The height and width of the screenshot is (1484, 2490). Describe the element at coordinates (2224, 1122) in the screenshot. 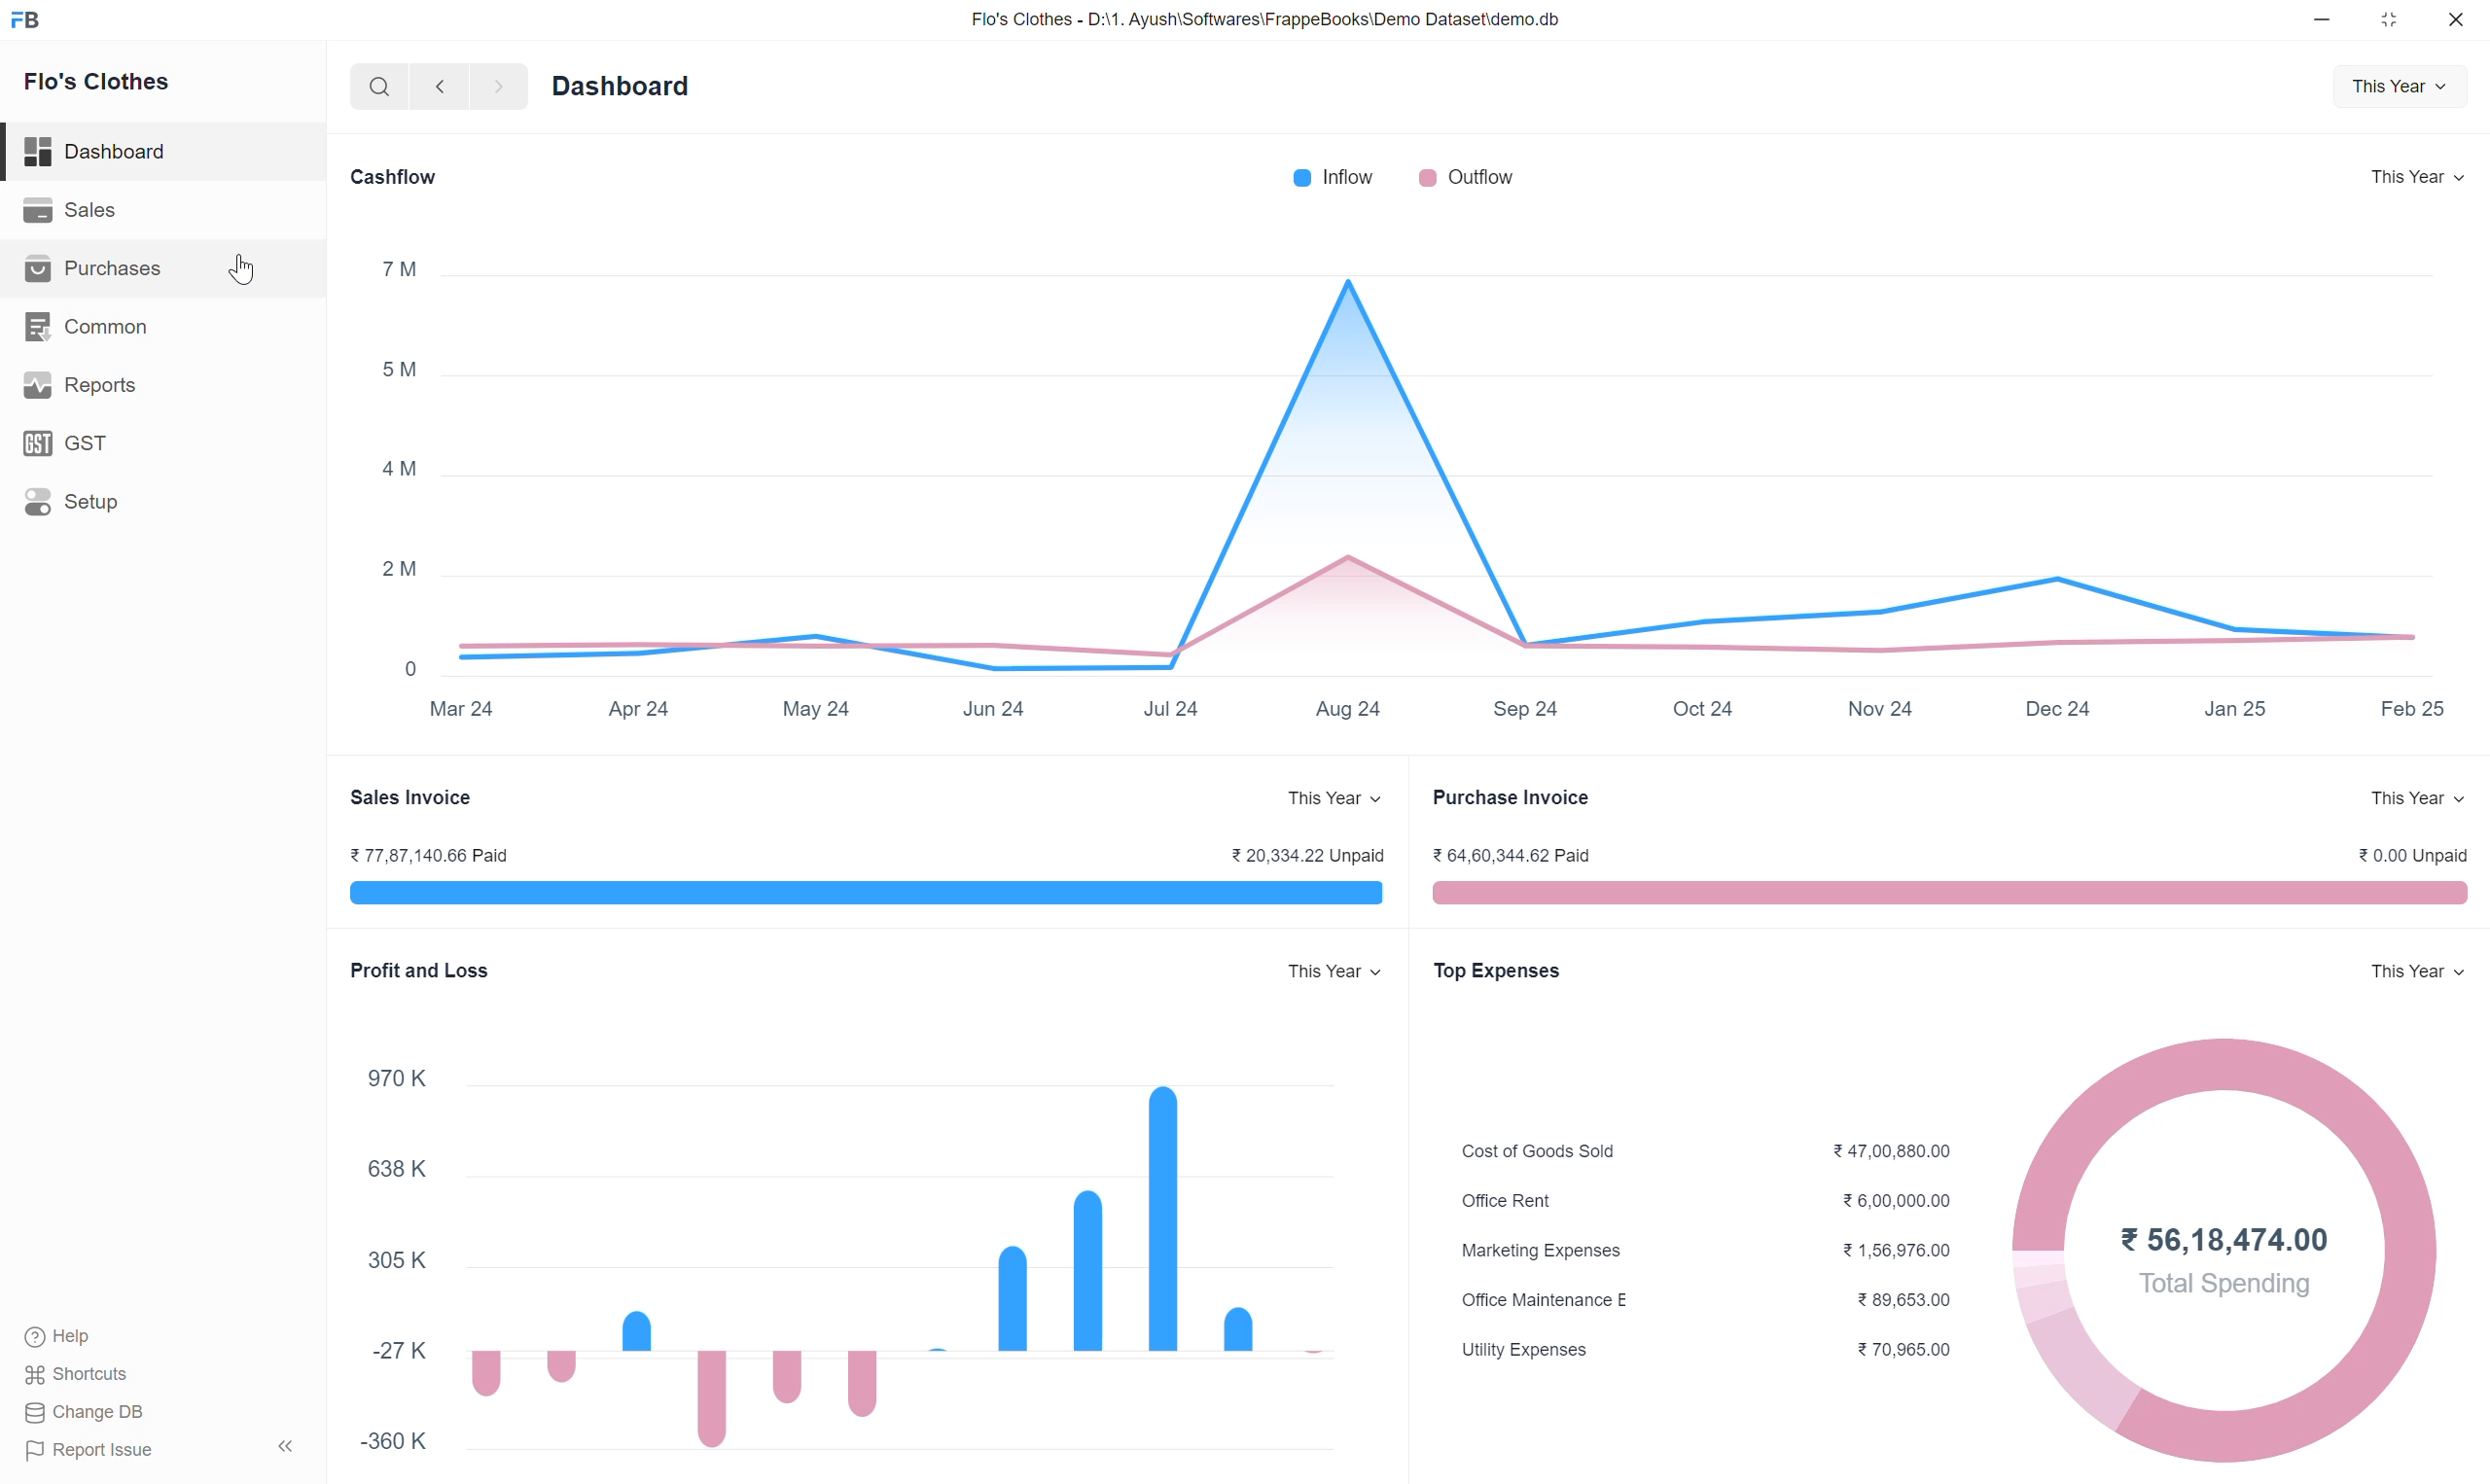

I see `Total spending graph` at that location.